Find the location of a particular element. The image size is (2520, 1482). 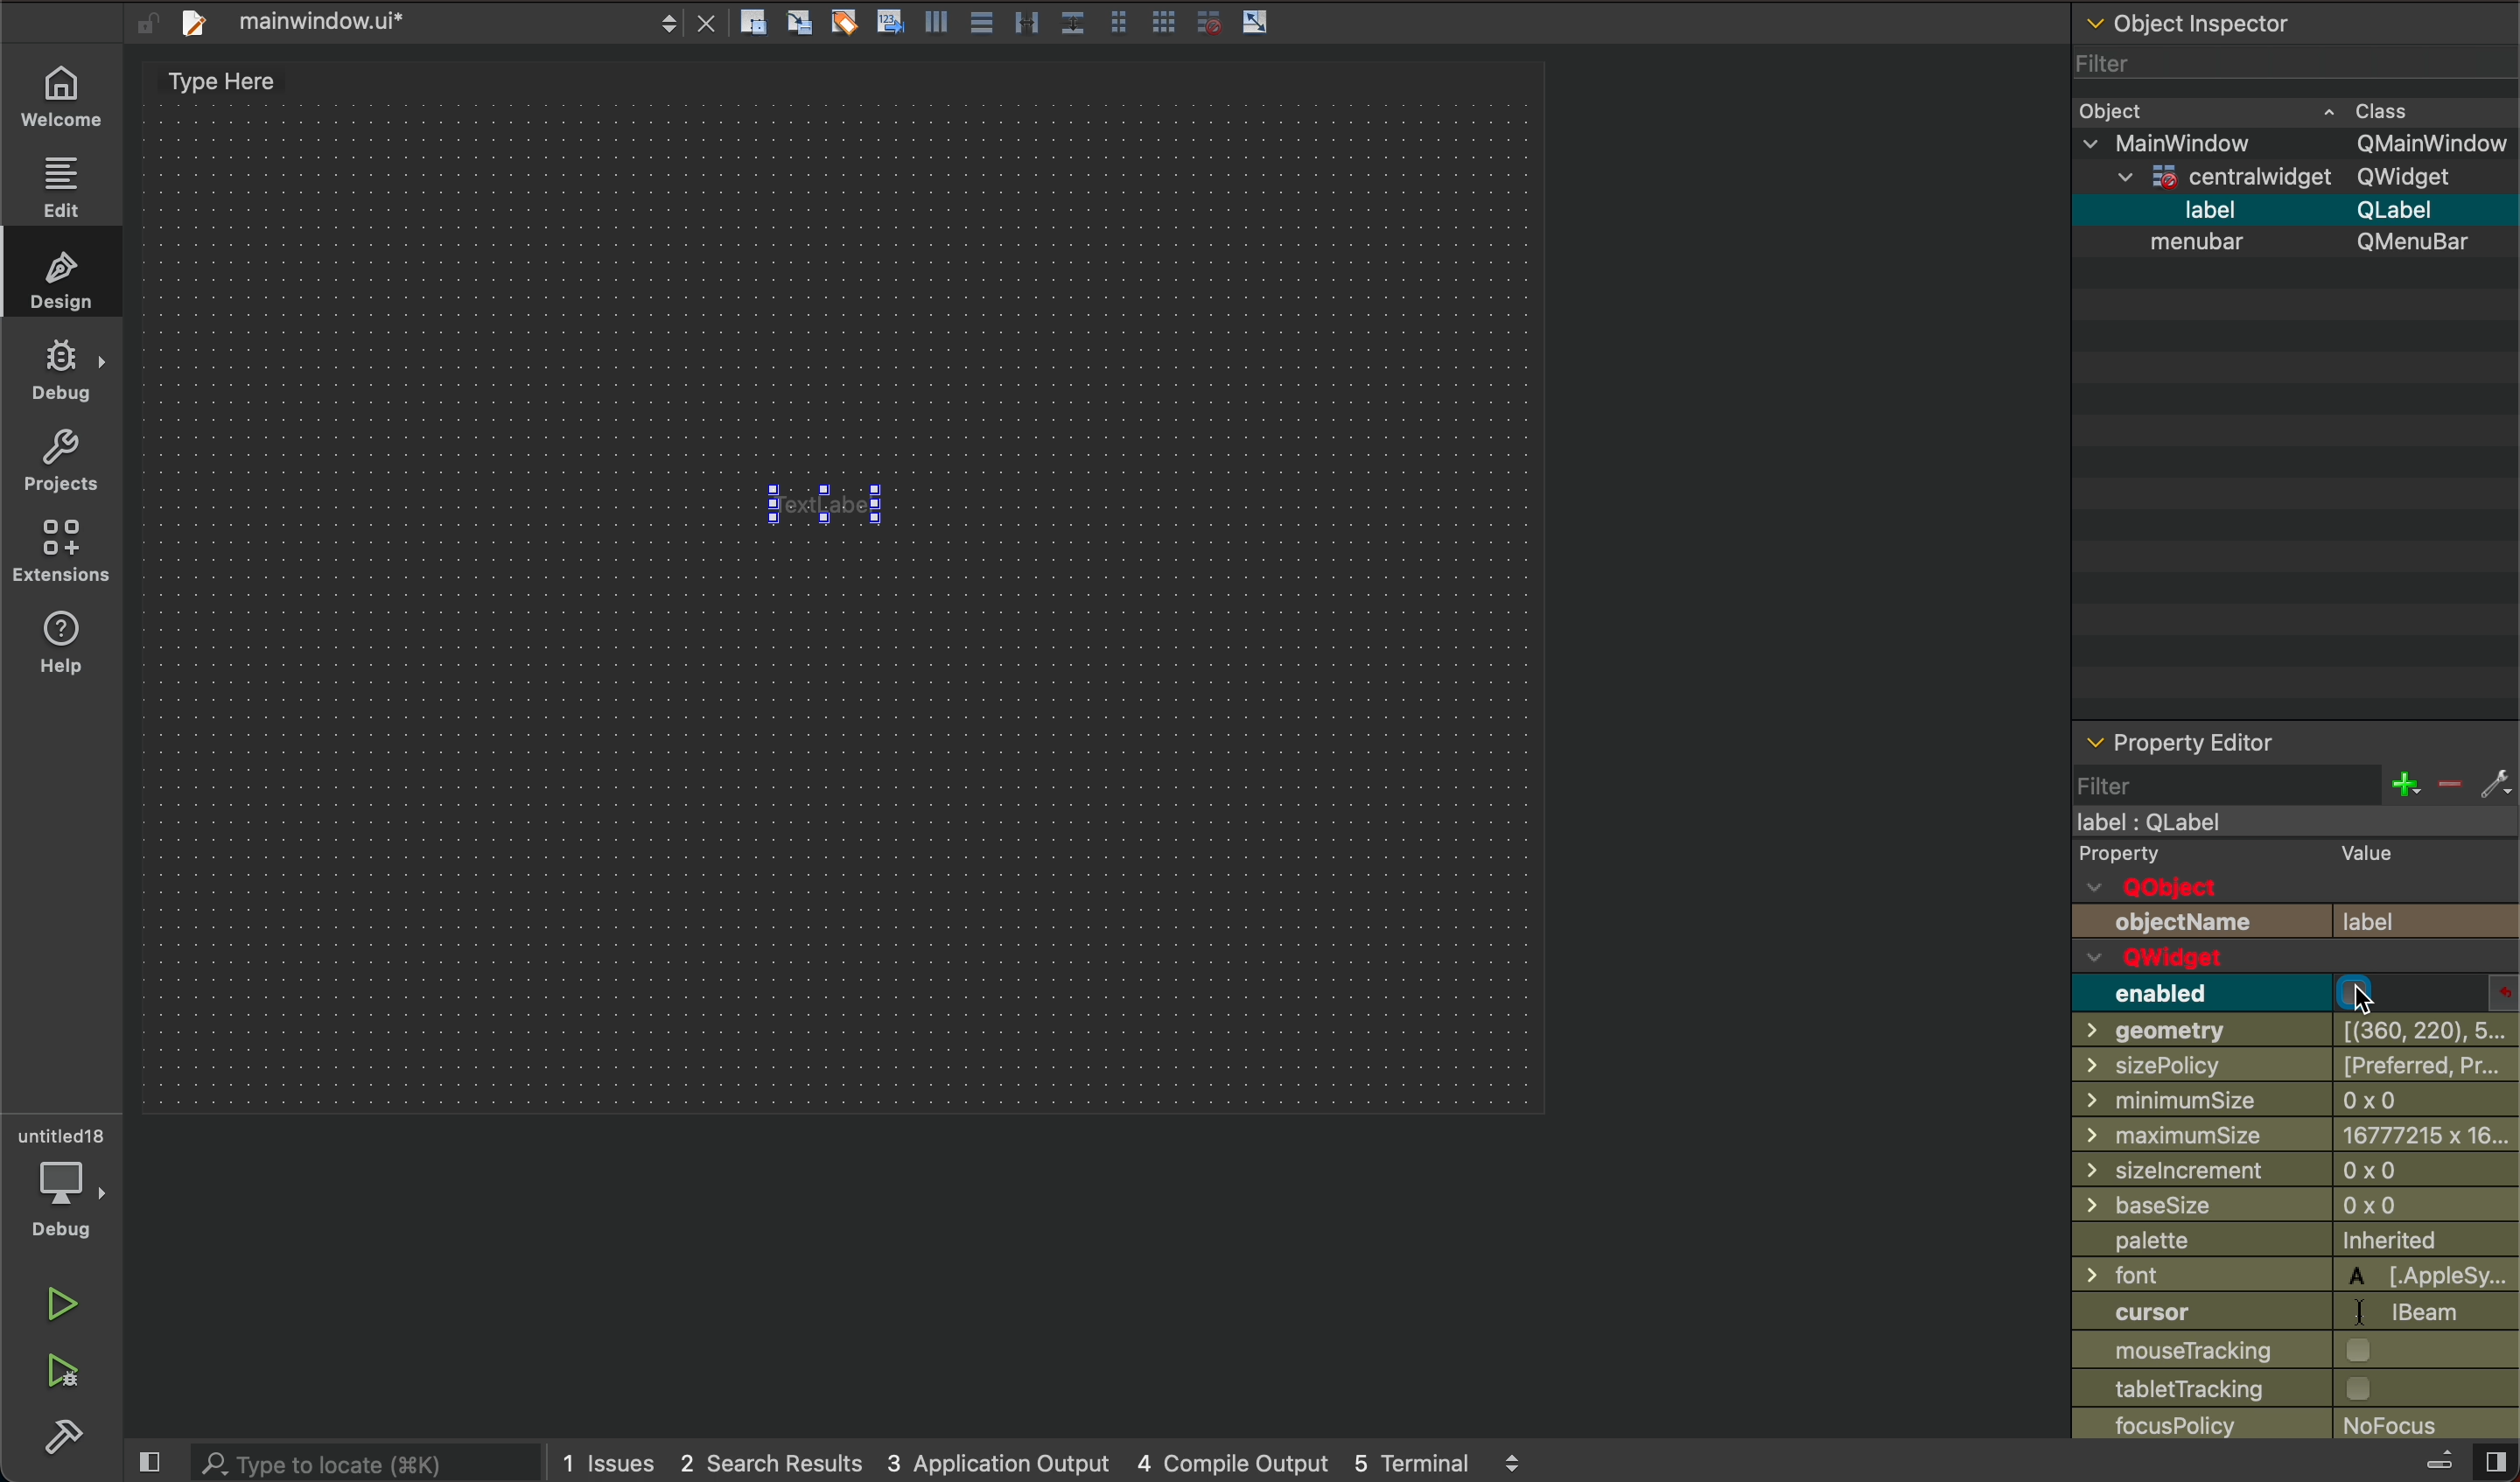

no focus is located at coordinates (2392, 1426).